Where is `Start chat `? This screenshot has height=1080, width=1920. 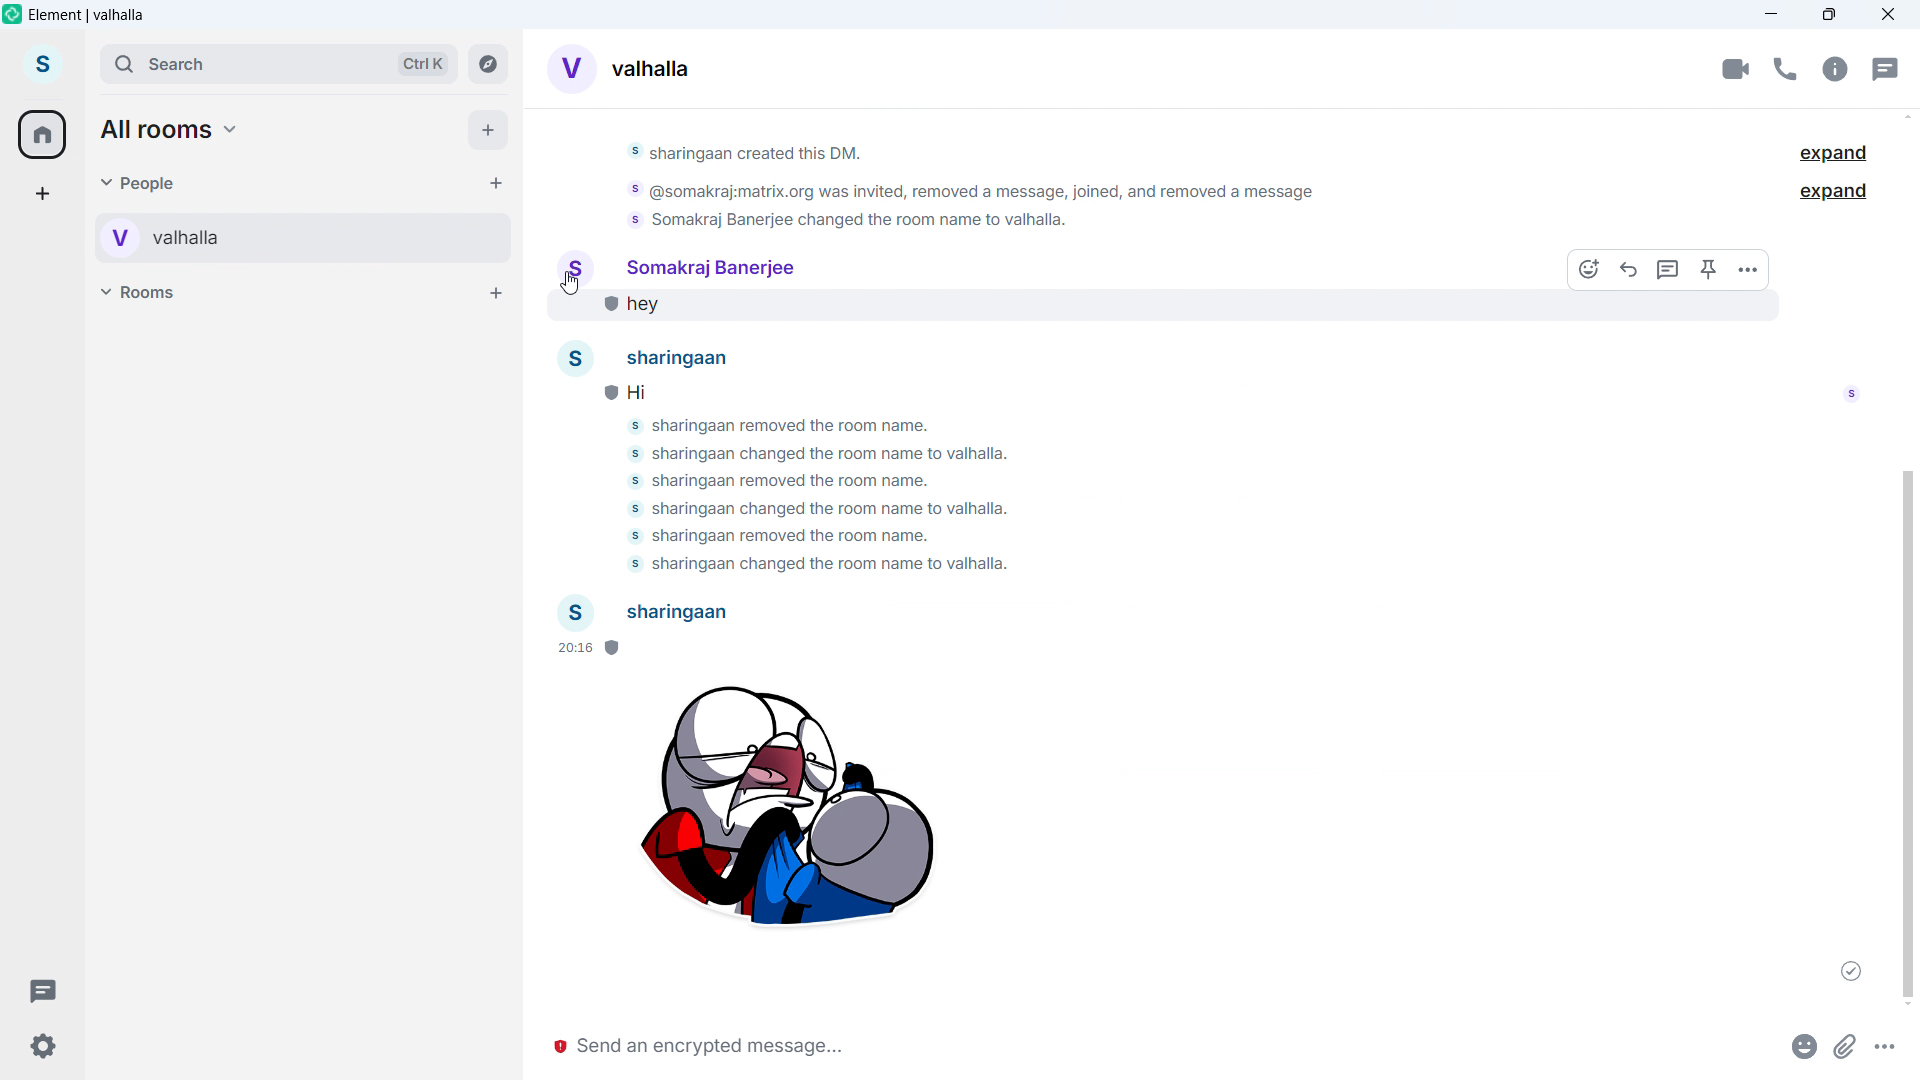
Start chat  is located at coordinates (493, 182).